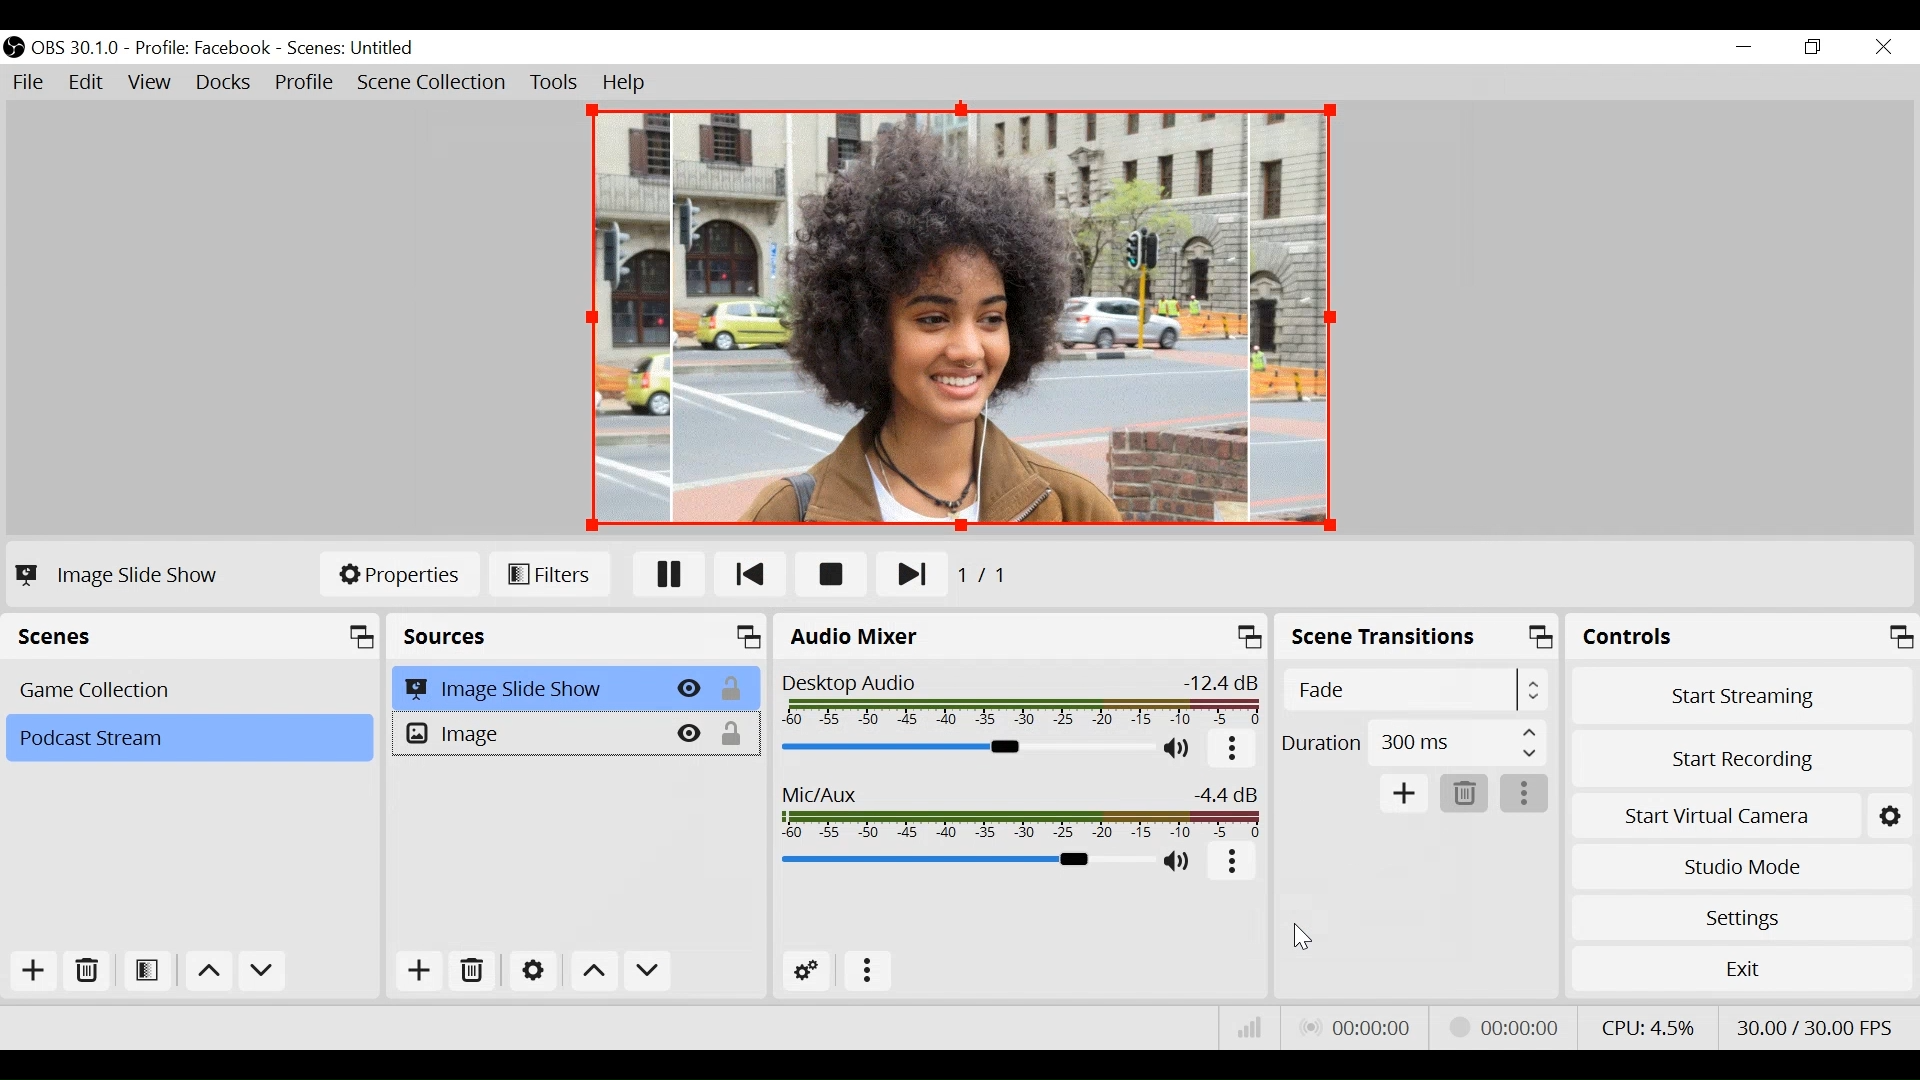  I want to click on Sources, so click(580, 637).